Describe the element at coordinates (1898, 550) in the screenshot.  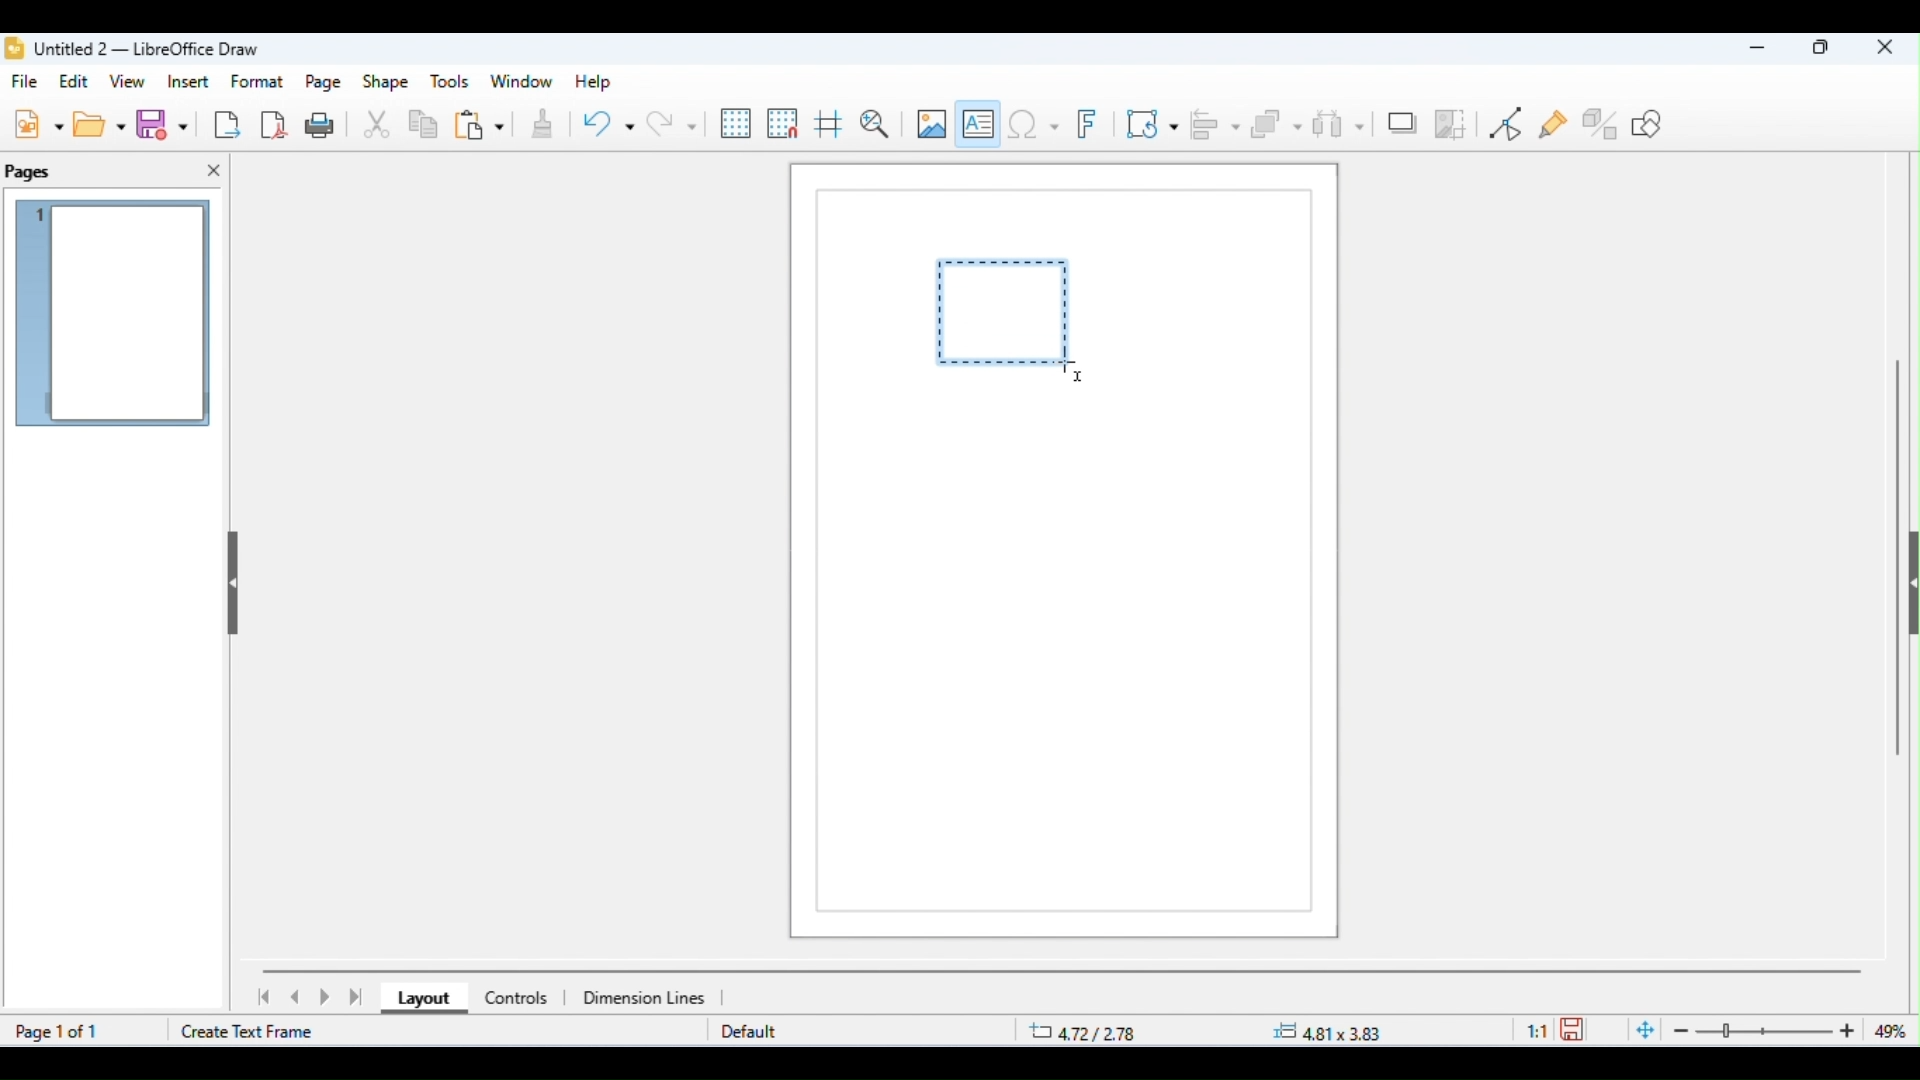
I see `vertical scroll bar` at that location.